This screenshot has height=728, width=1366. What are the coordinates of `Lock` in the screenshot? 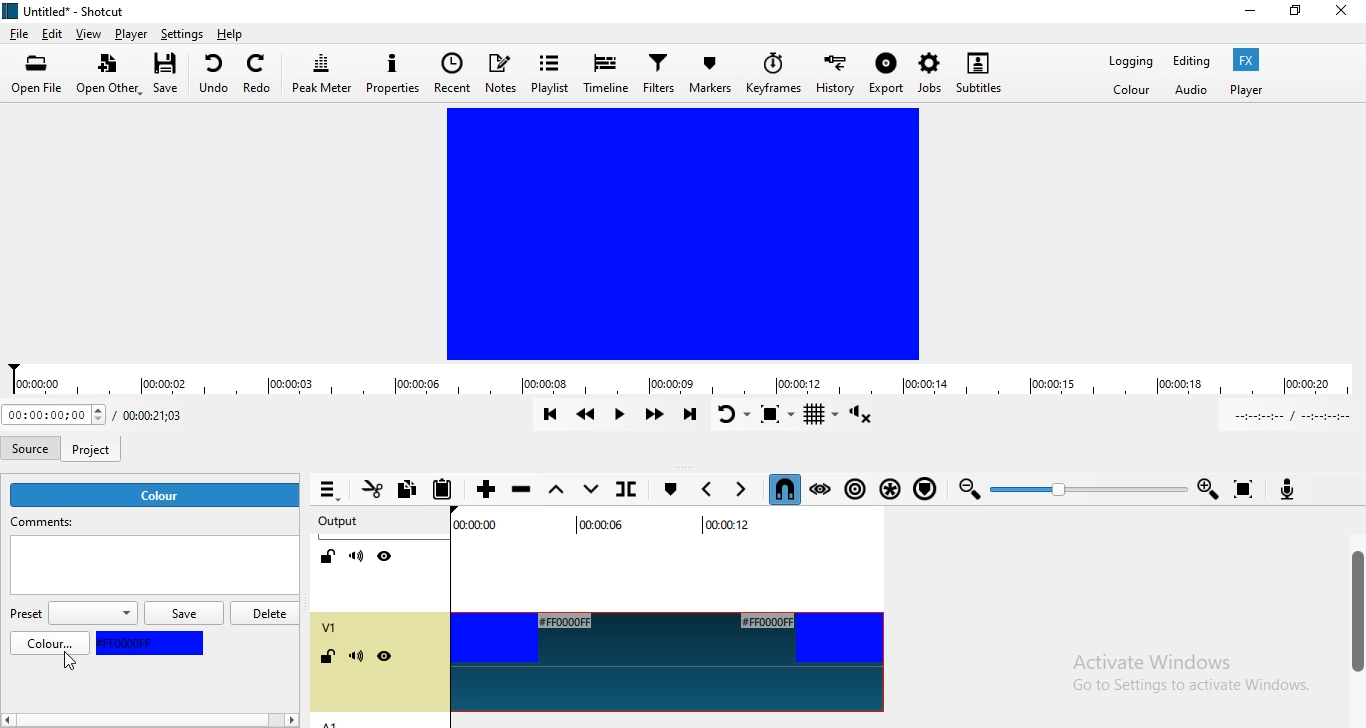 It's located at (328, 557).